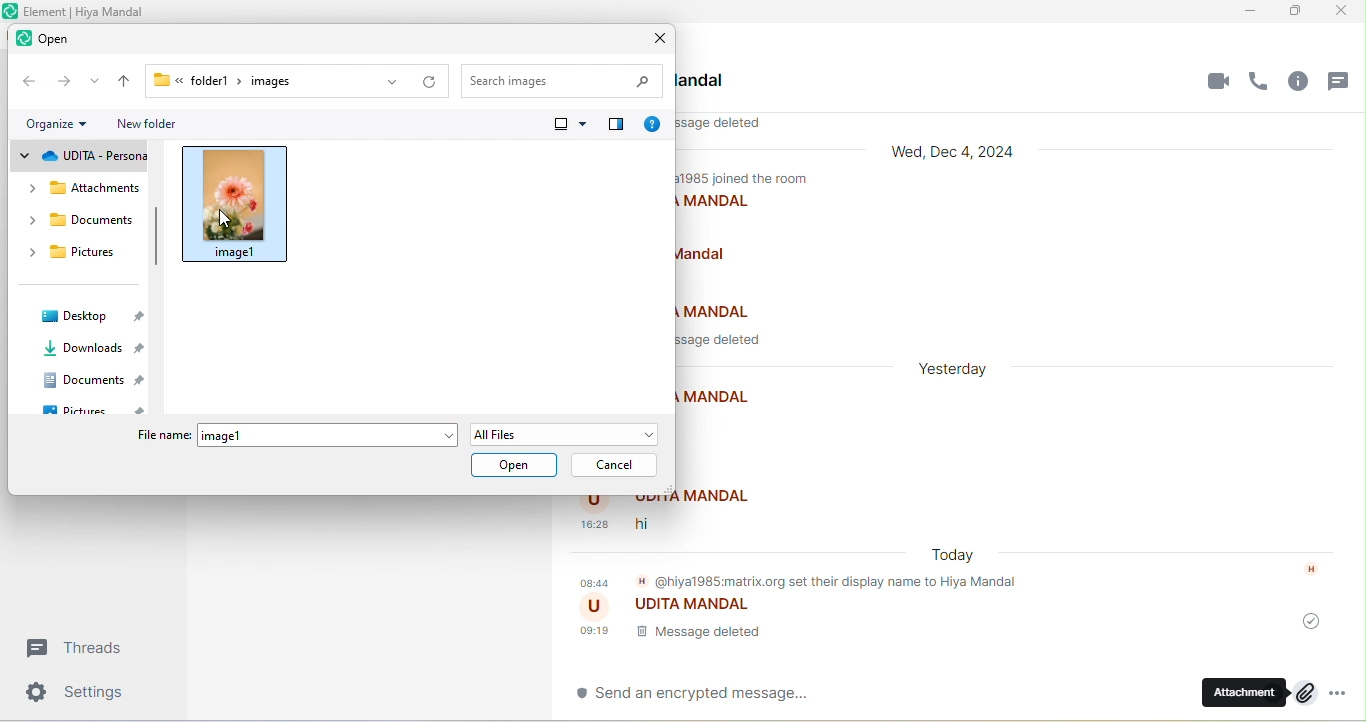 Image resolution: width=1366 pixels, height=722 pixels. Describe the element at coordinates (514, 466) in the screenshot. I see `open` at that location.